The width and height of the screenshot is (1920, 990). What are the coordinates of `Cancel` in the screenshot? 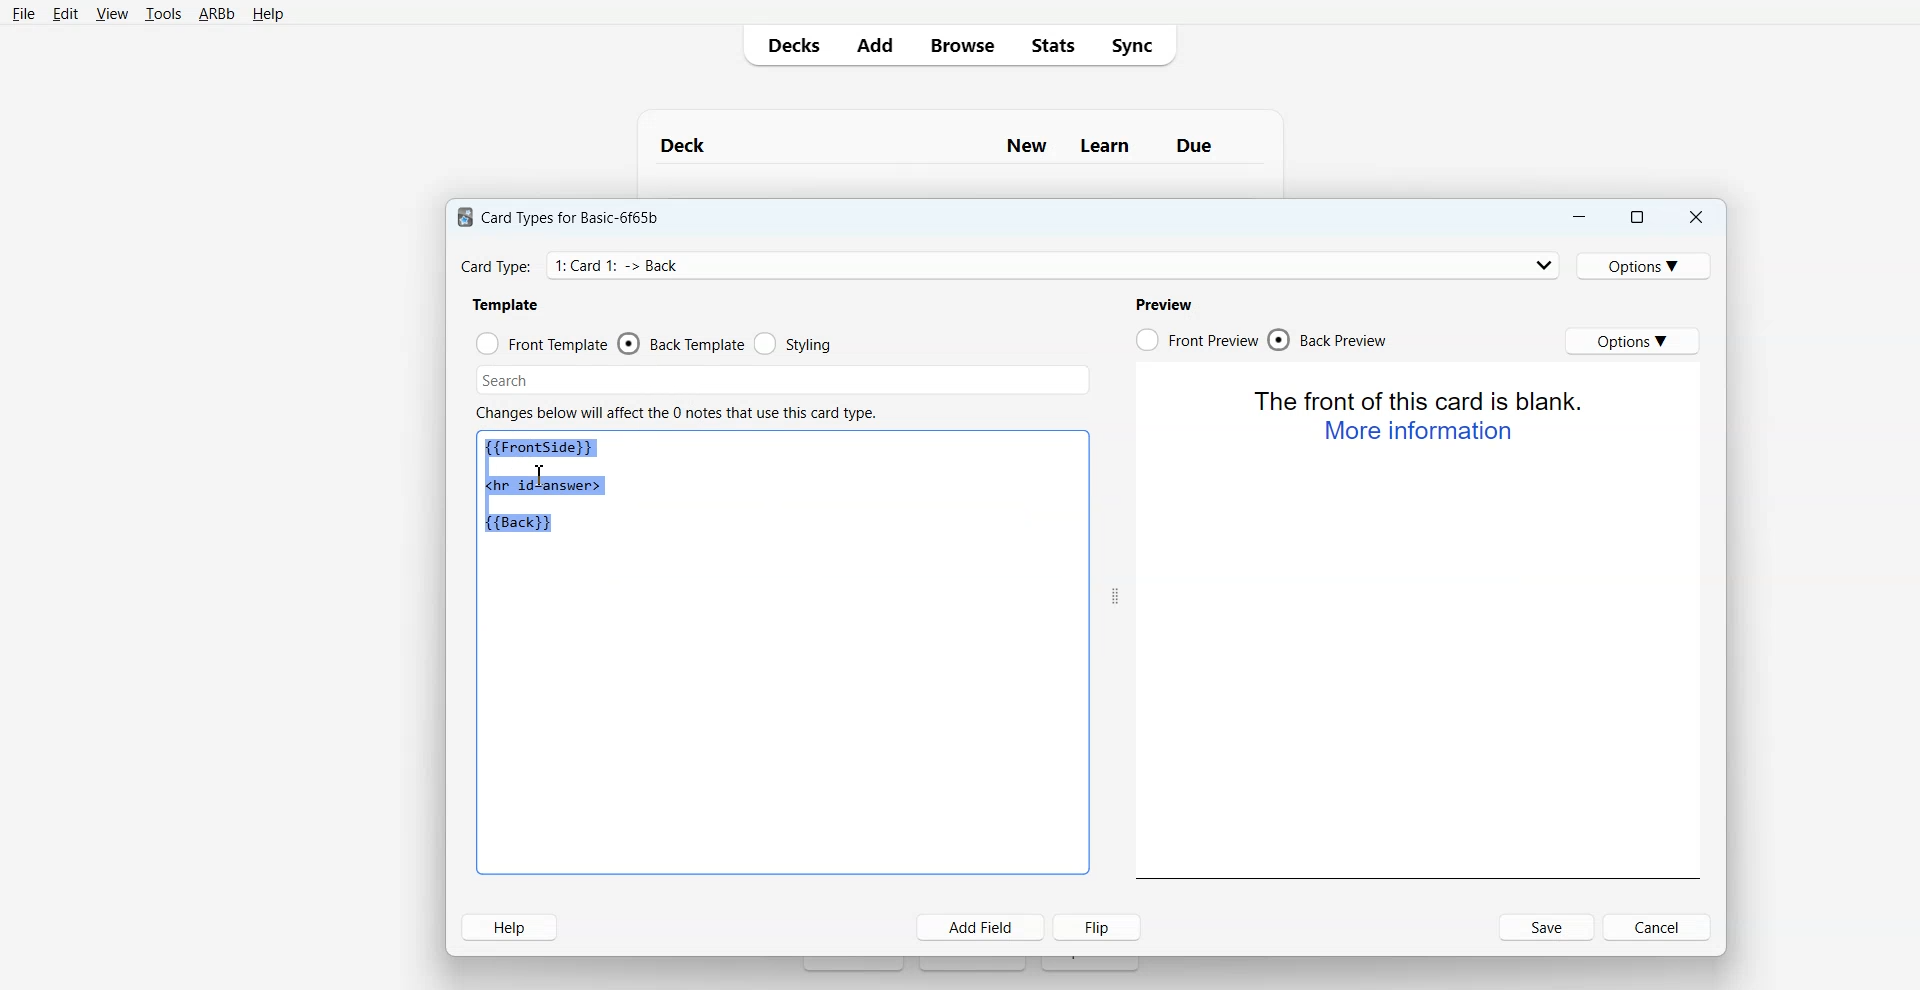 It's located at (1658, 927).